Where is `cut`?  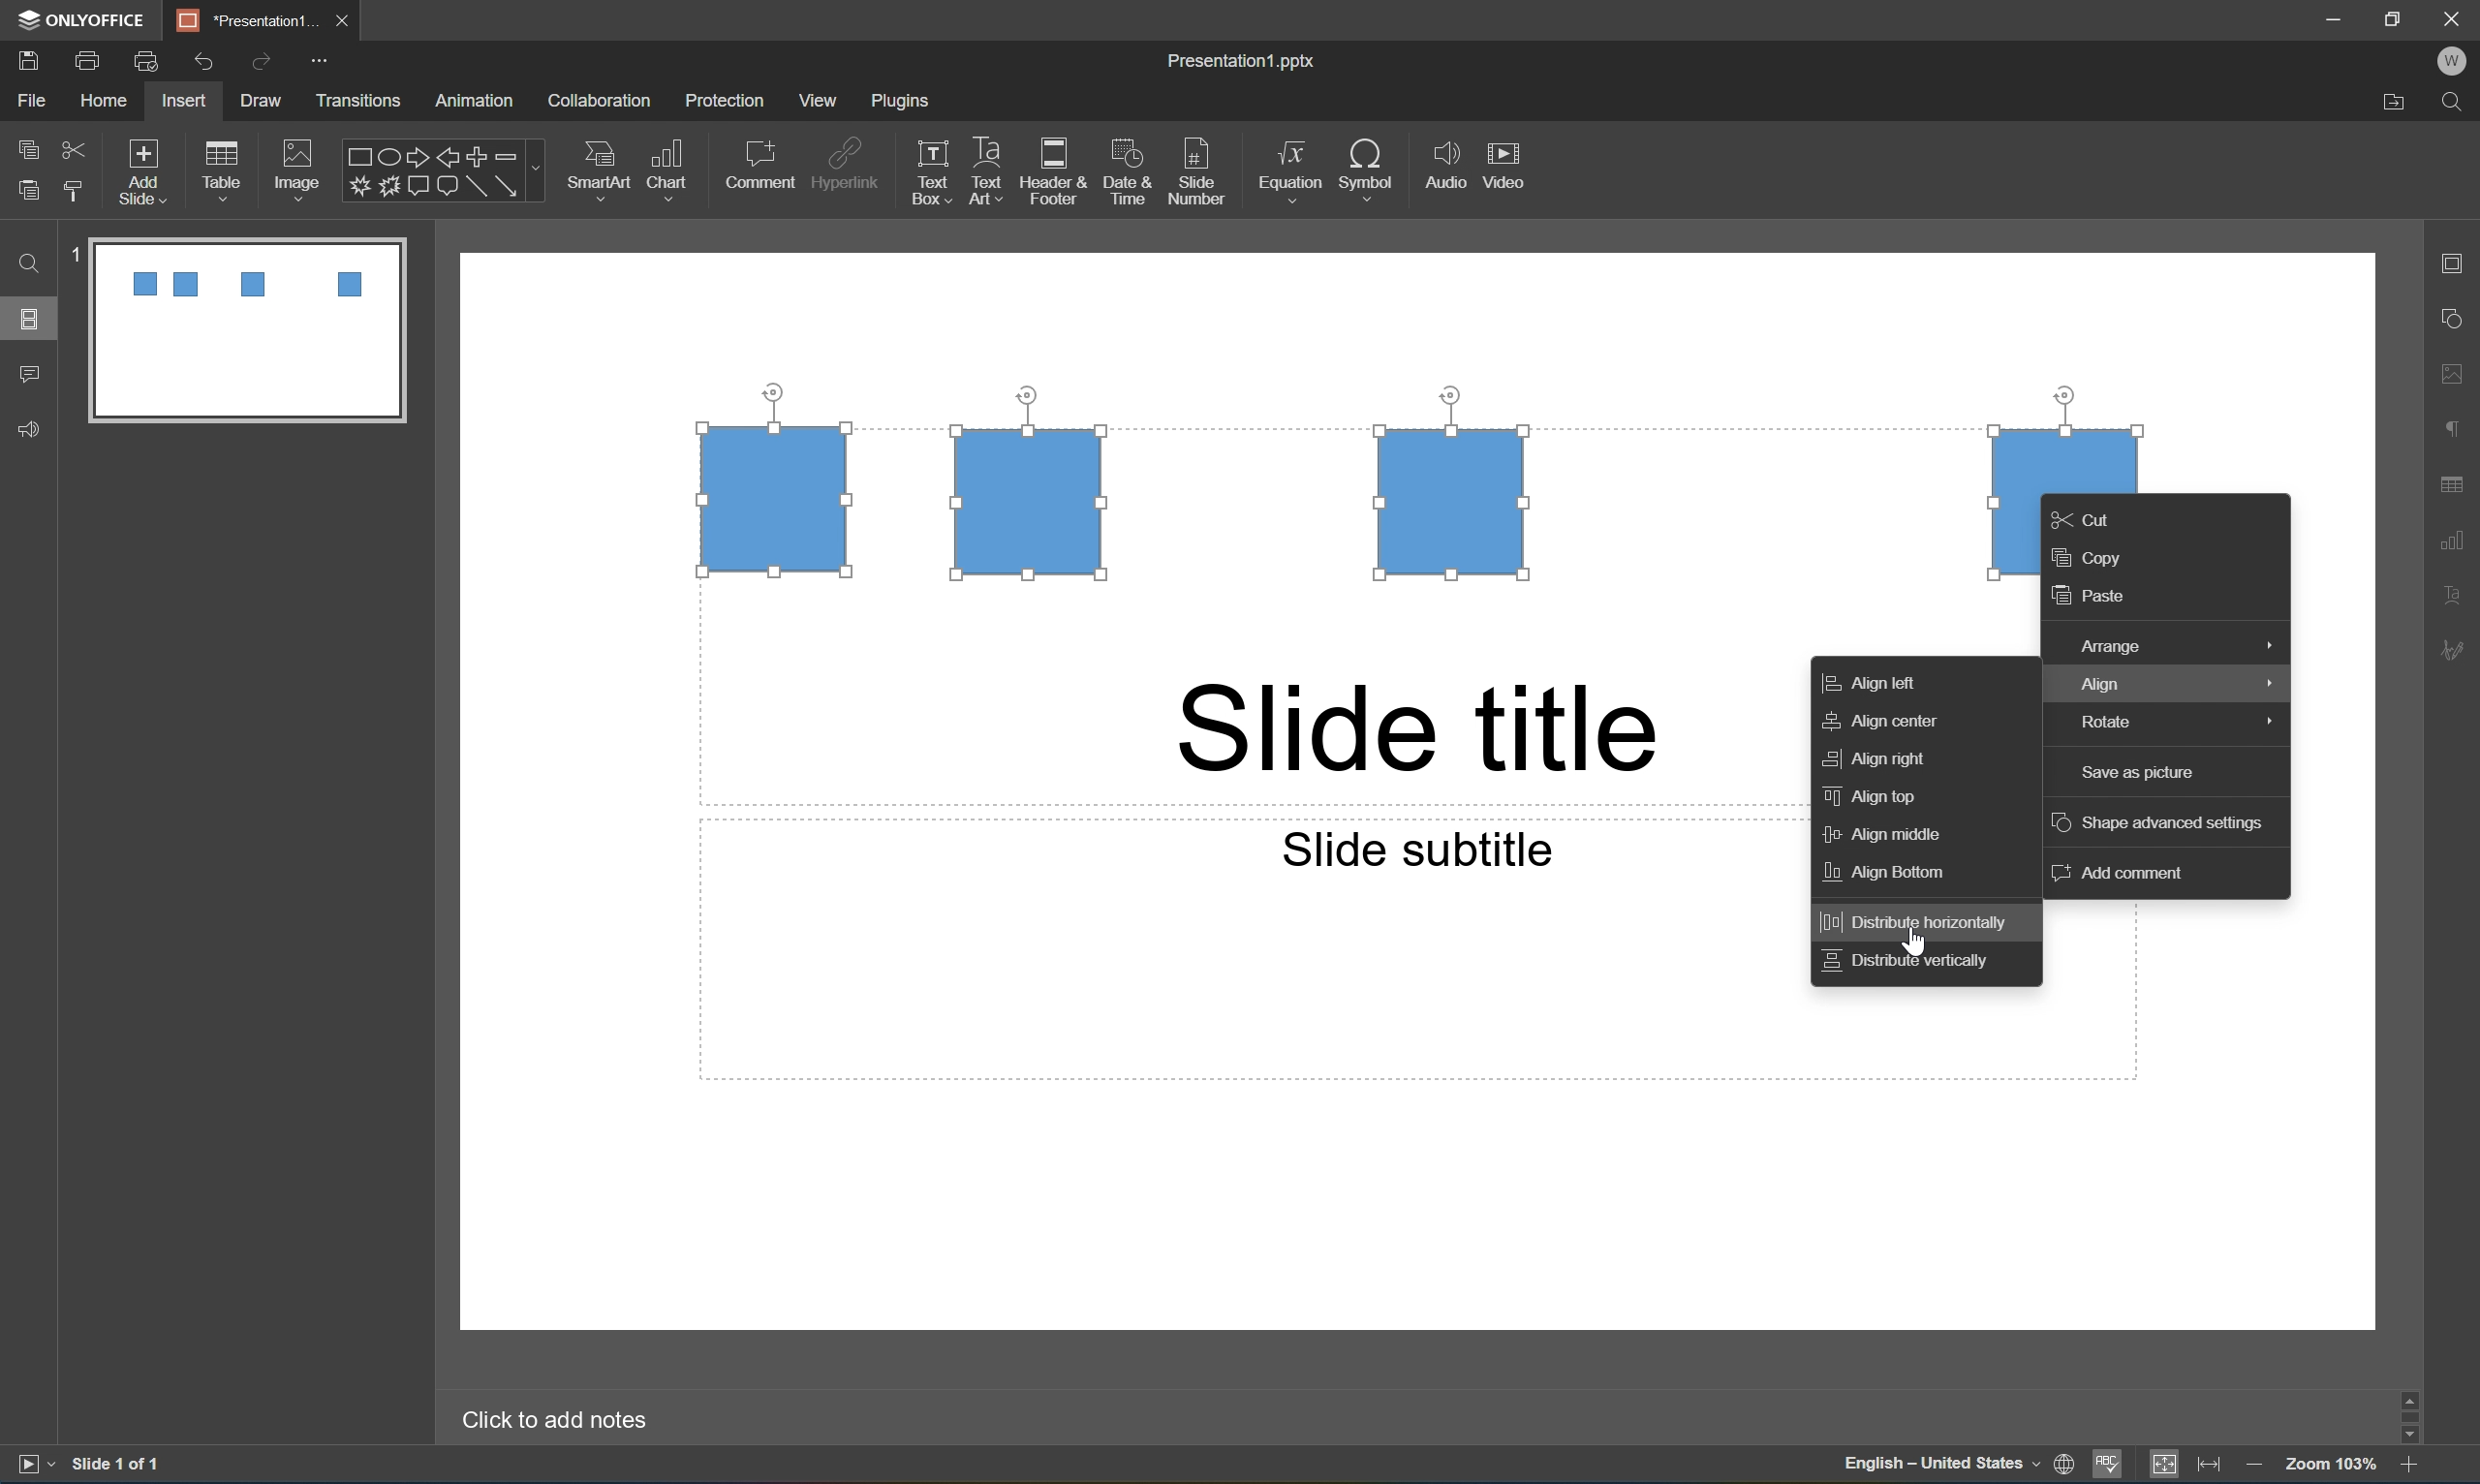 cut is located at coordinates (73, 146).